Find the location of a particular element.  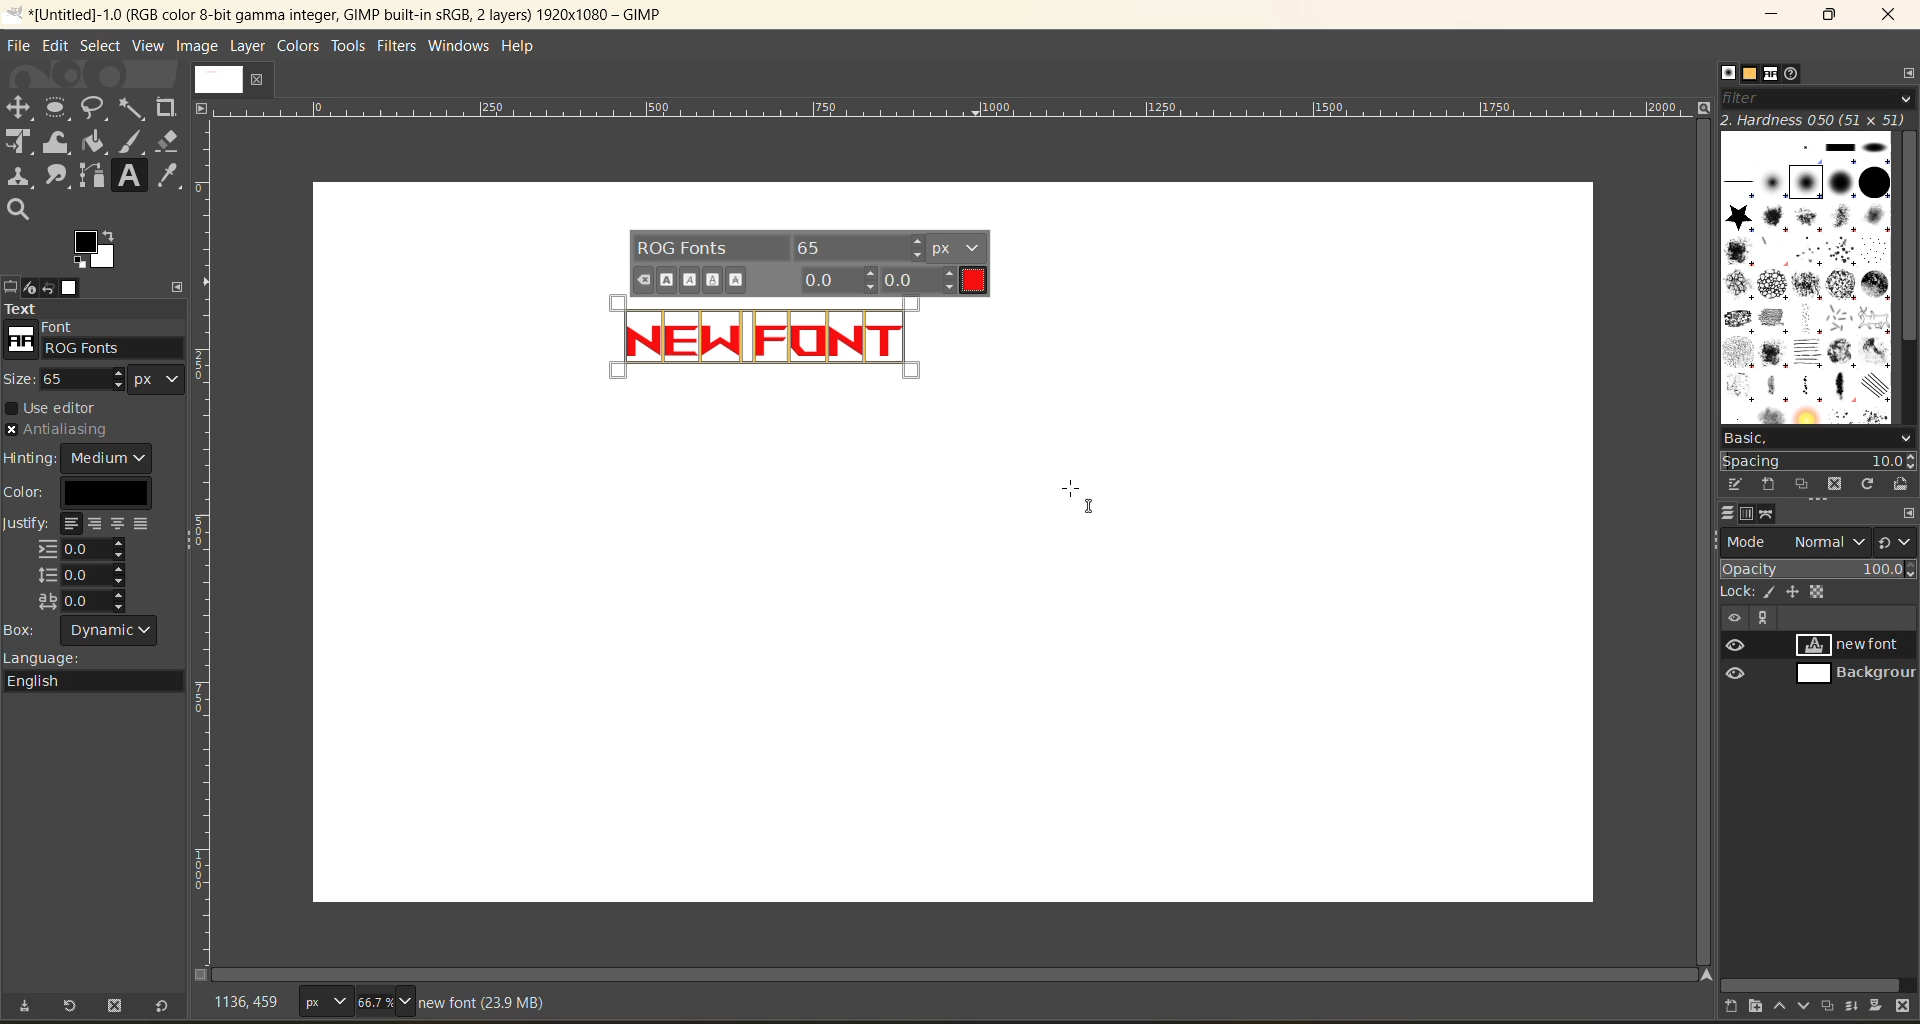

patterns is located at coordinates (1750, 73).